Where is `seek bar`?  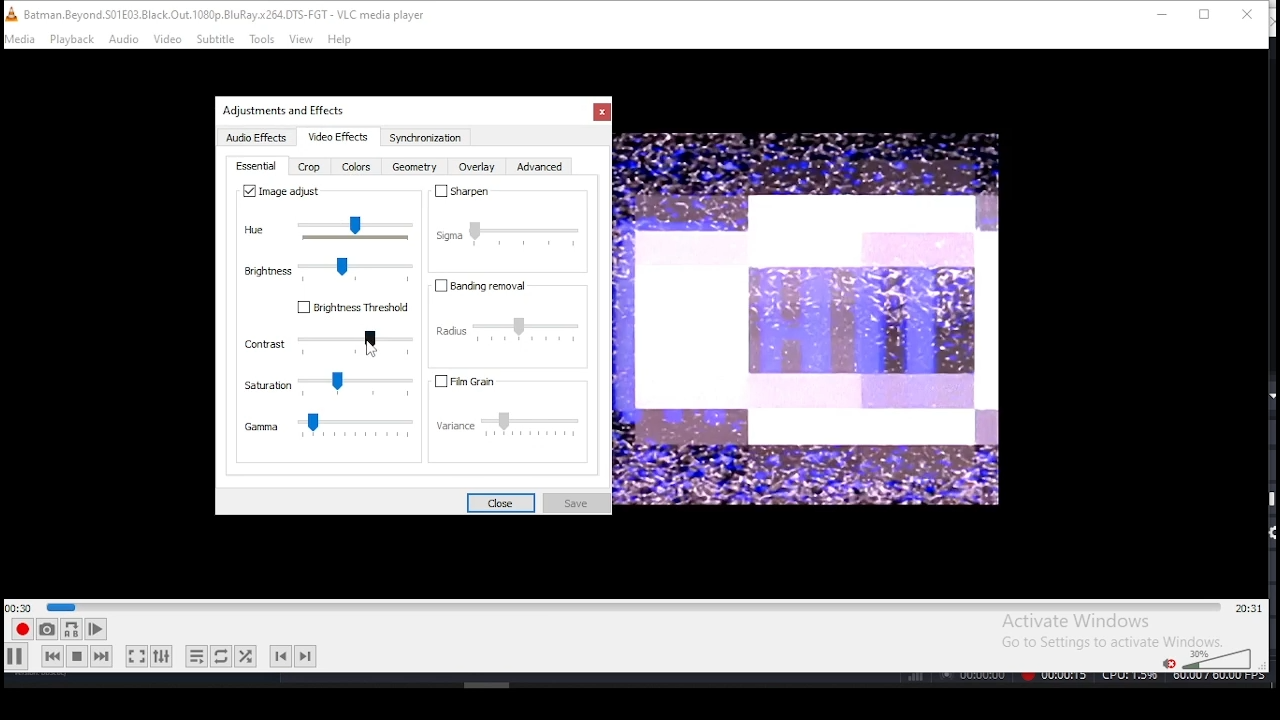 seek bar is located at coordinates (633, 605).